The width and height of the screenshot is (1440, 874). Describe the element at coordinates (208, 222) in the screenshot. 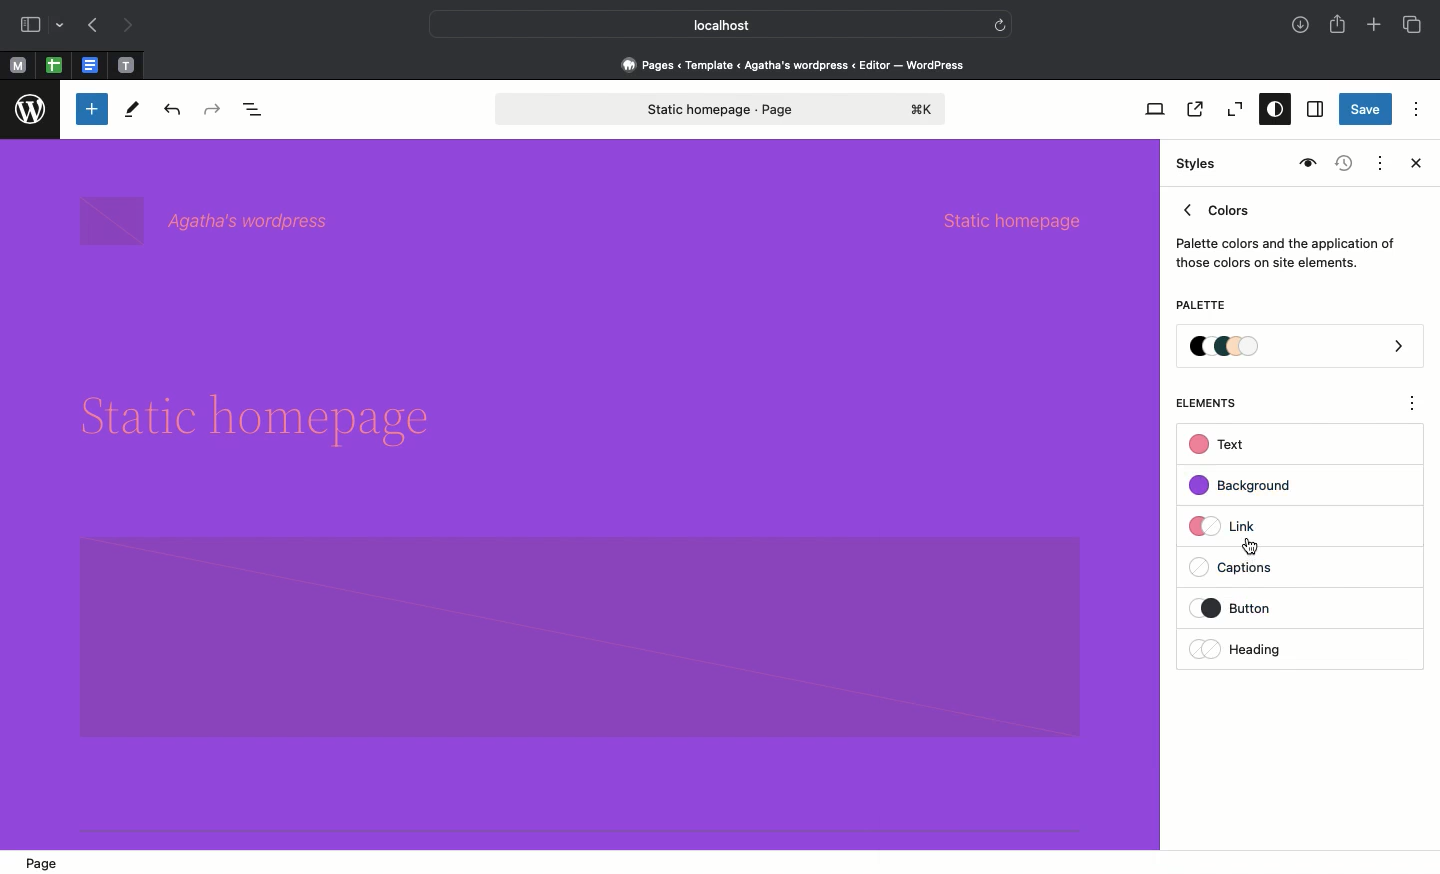

I see `Wordpress name` at that location.